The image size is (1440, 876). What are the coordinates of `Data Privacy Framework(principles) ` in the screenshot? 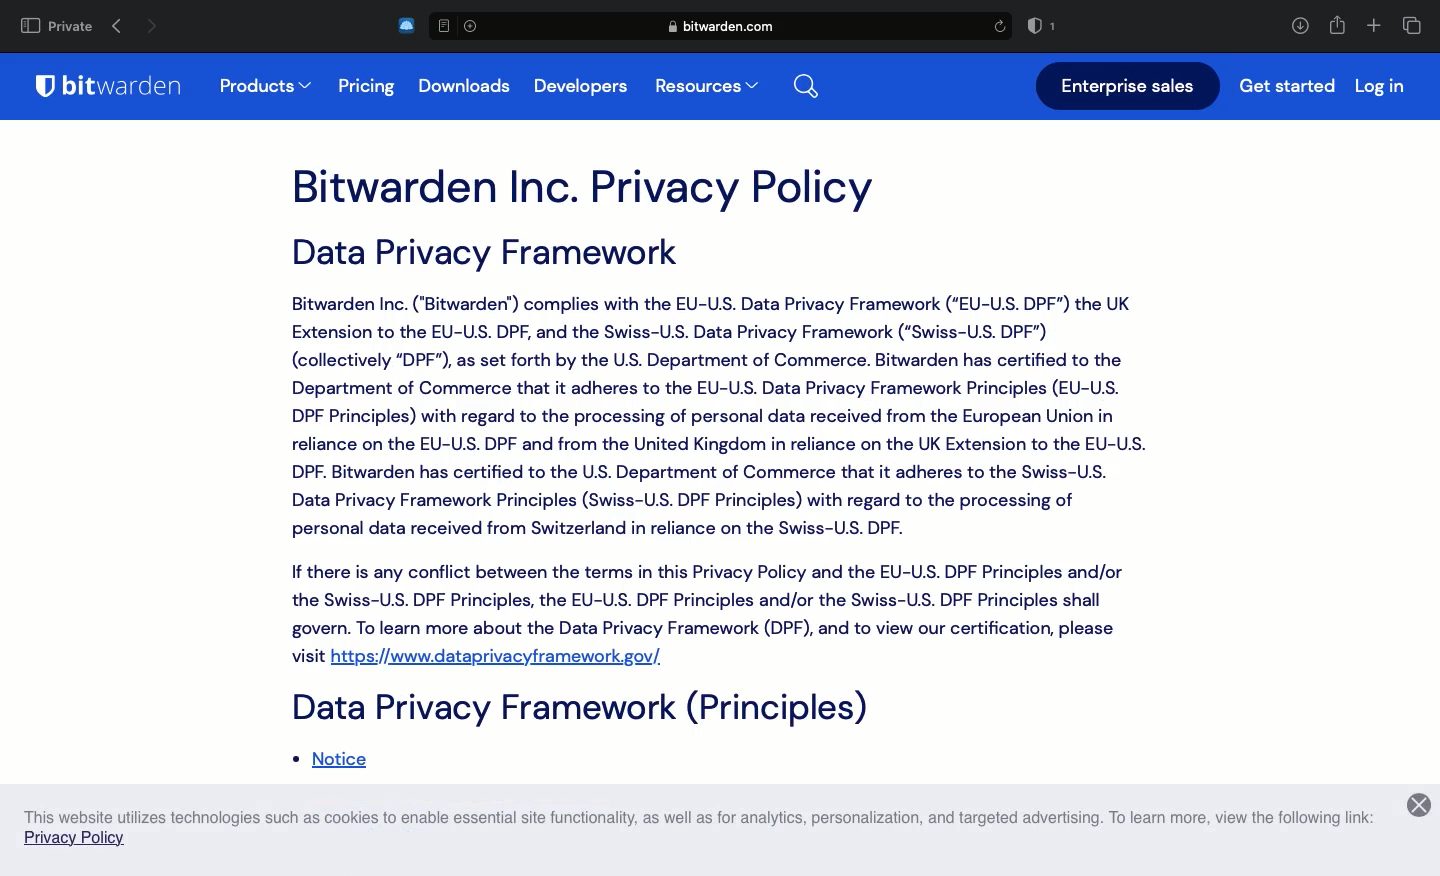 It's located at (582, 706).